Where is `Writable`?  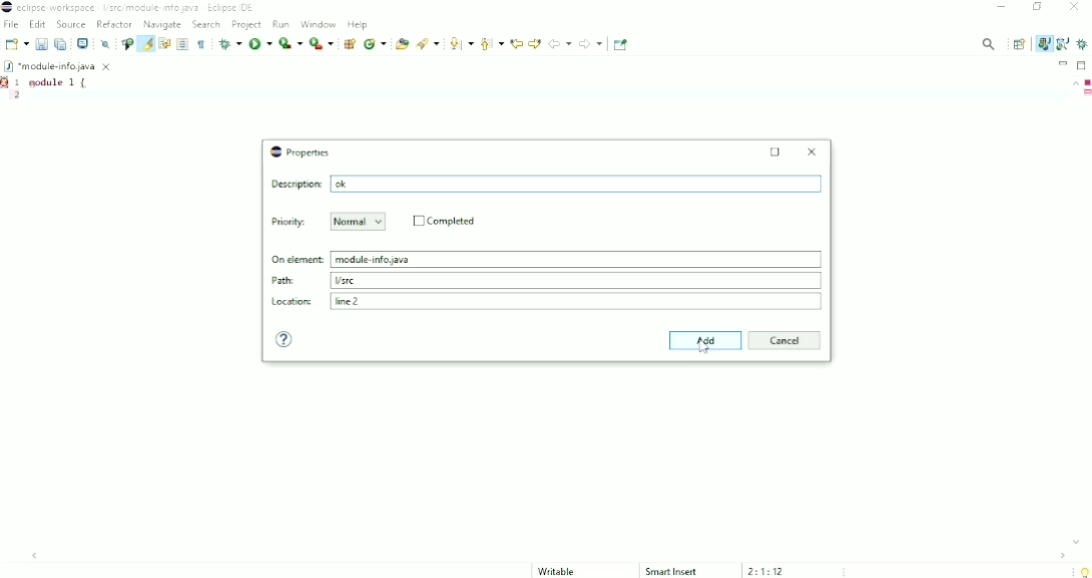
Writable is located at coordinates (565, 571).